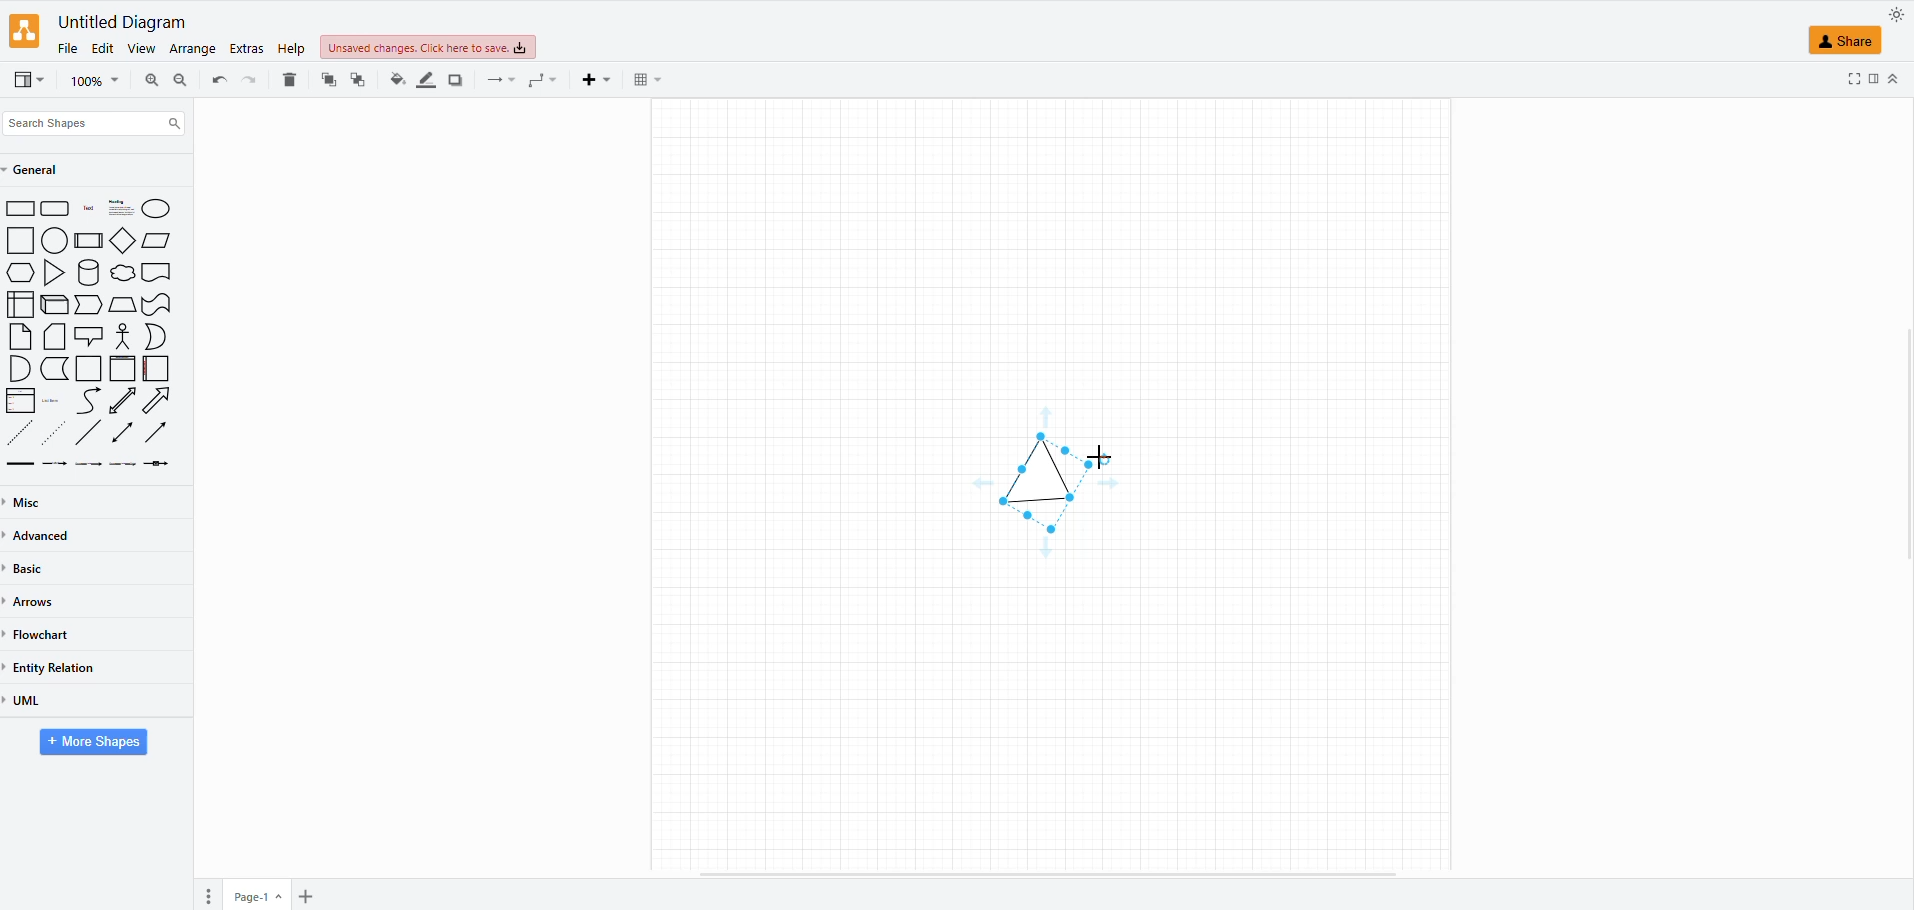 This screenshot has width=1914, height=910. What do you see at coordinates (55, 239) in the screenshot?
I see `Oval` at bounding box center [55, 239].